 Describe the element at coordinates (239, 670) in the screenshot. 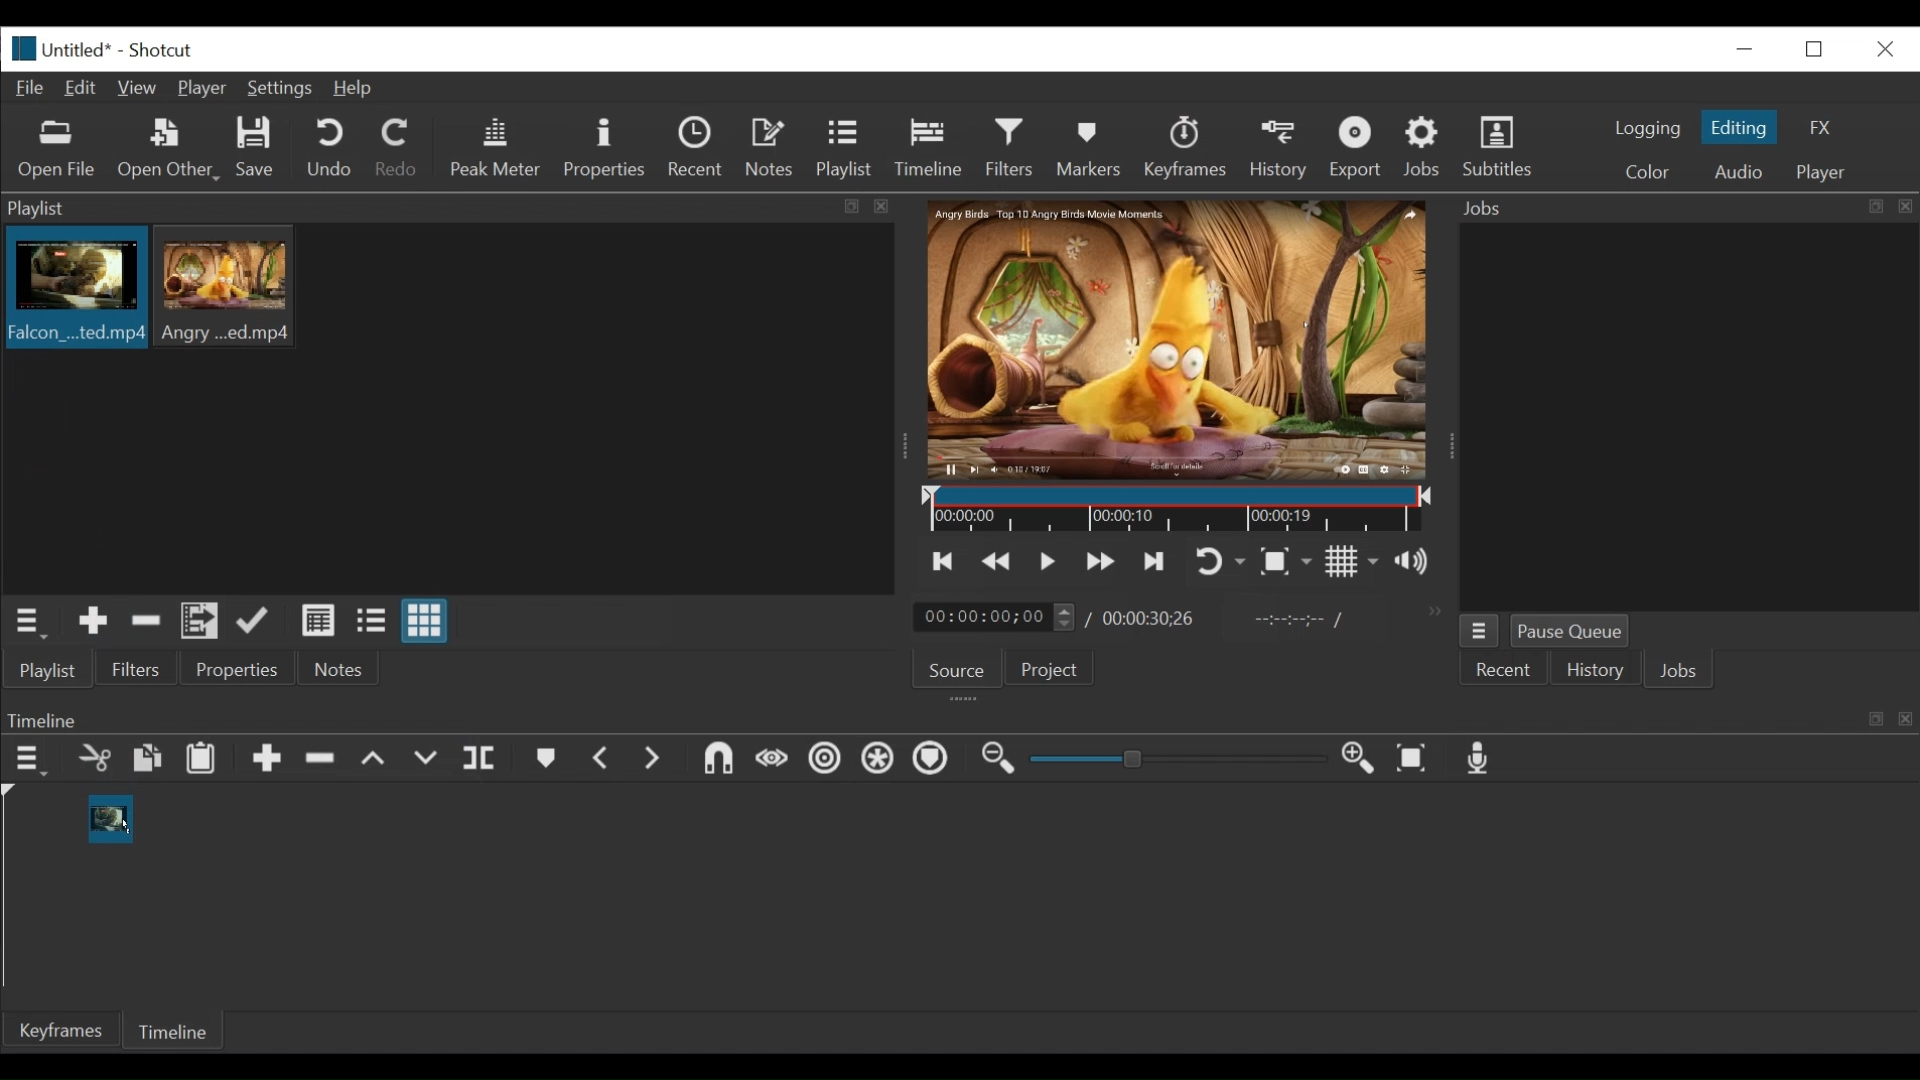

I see `properties` at that location.